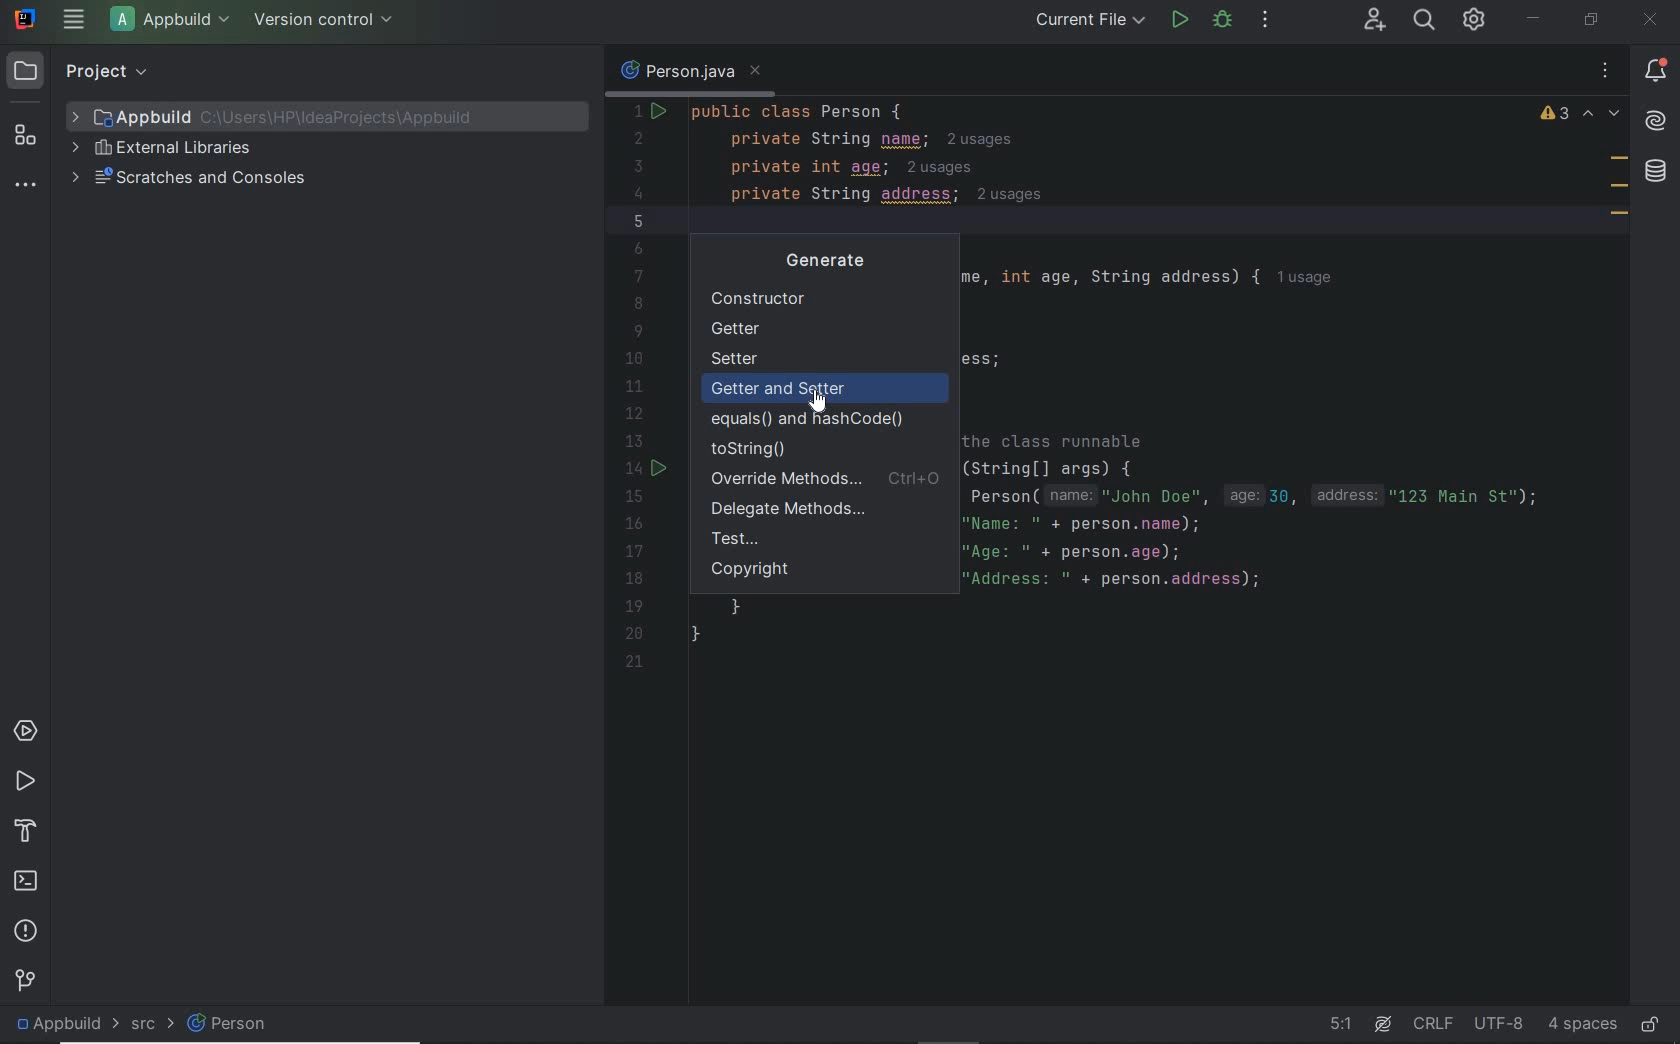  I want to click on run/debug configurations: current file, so click(1090, 19).